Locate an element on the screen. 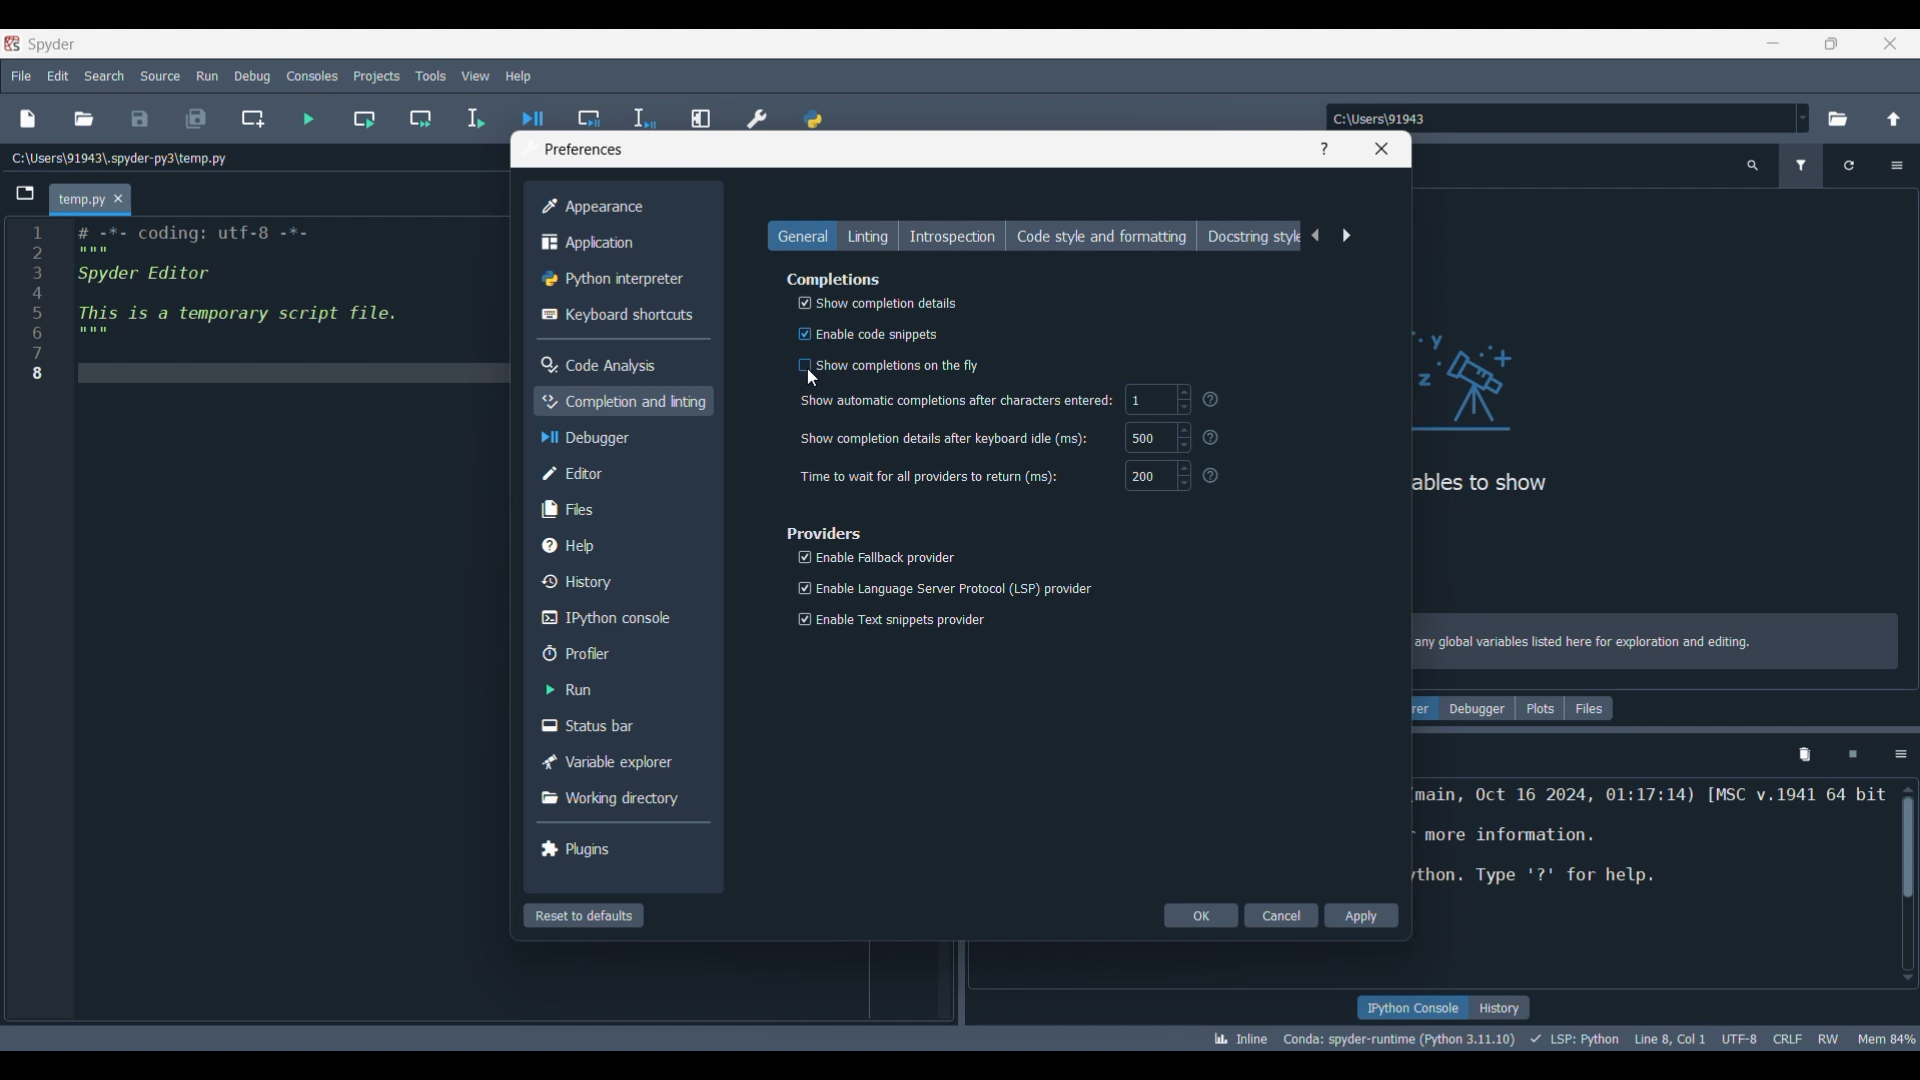  ‘Show completions on the fly is located at coordinates (892, 365).